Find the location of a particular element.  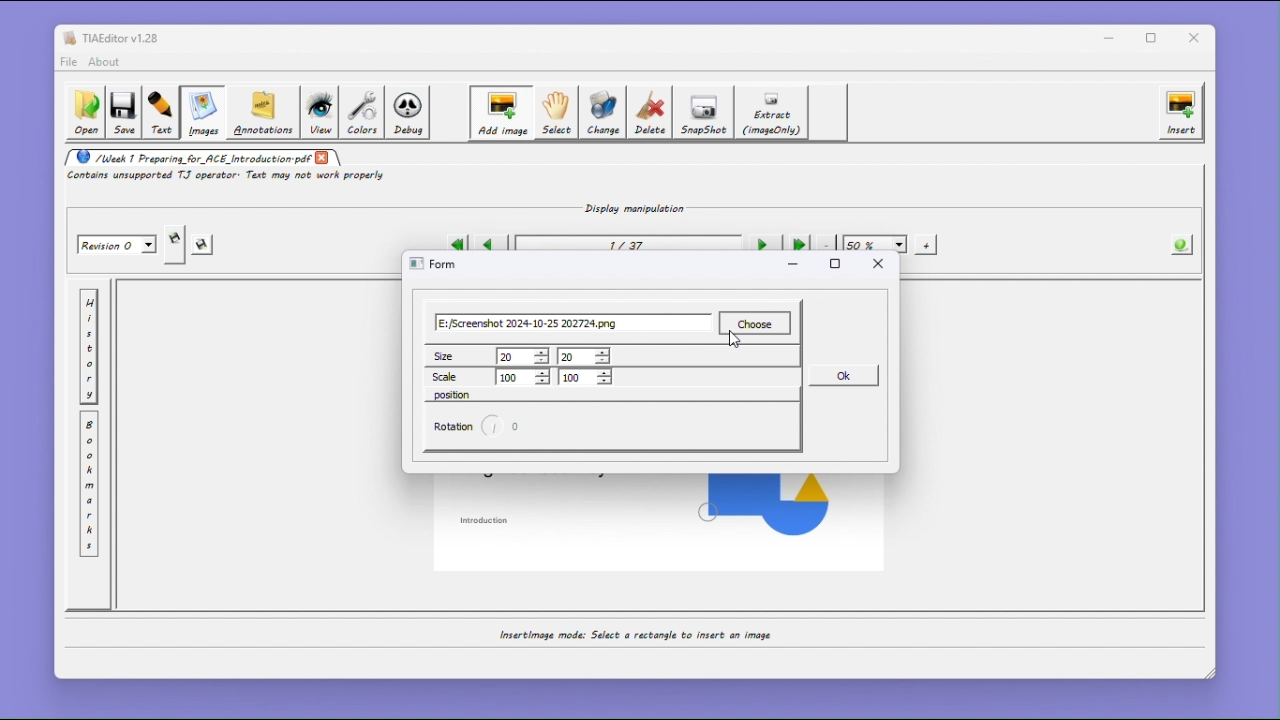

ok is located at coordinates (842, 375).